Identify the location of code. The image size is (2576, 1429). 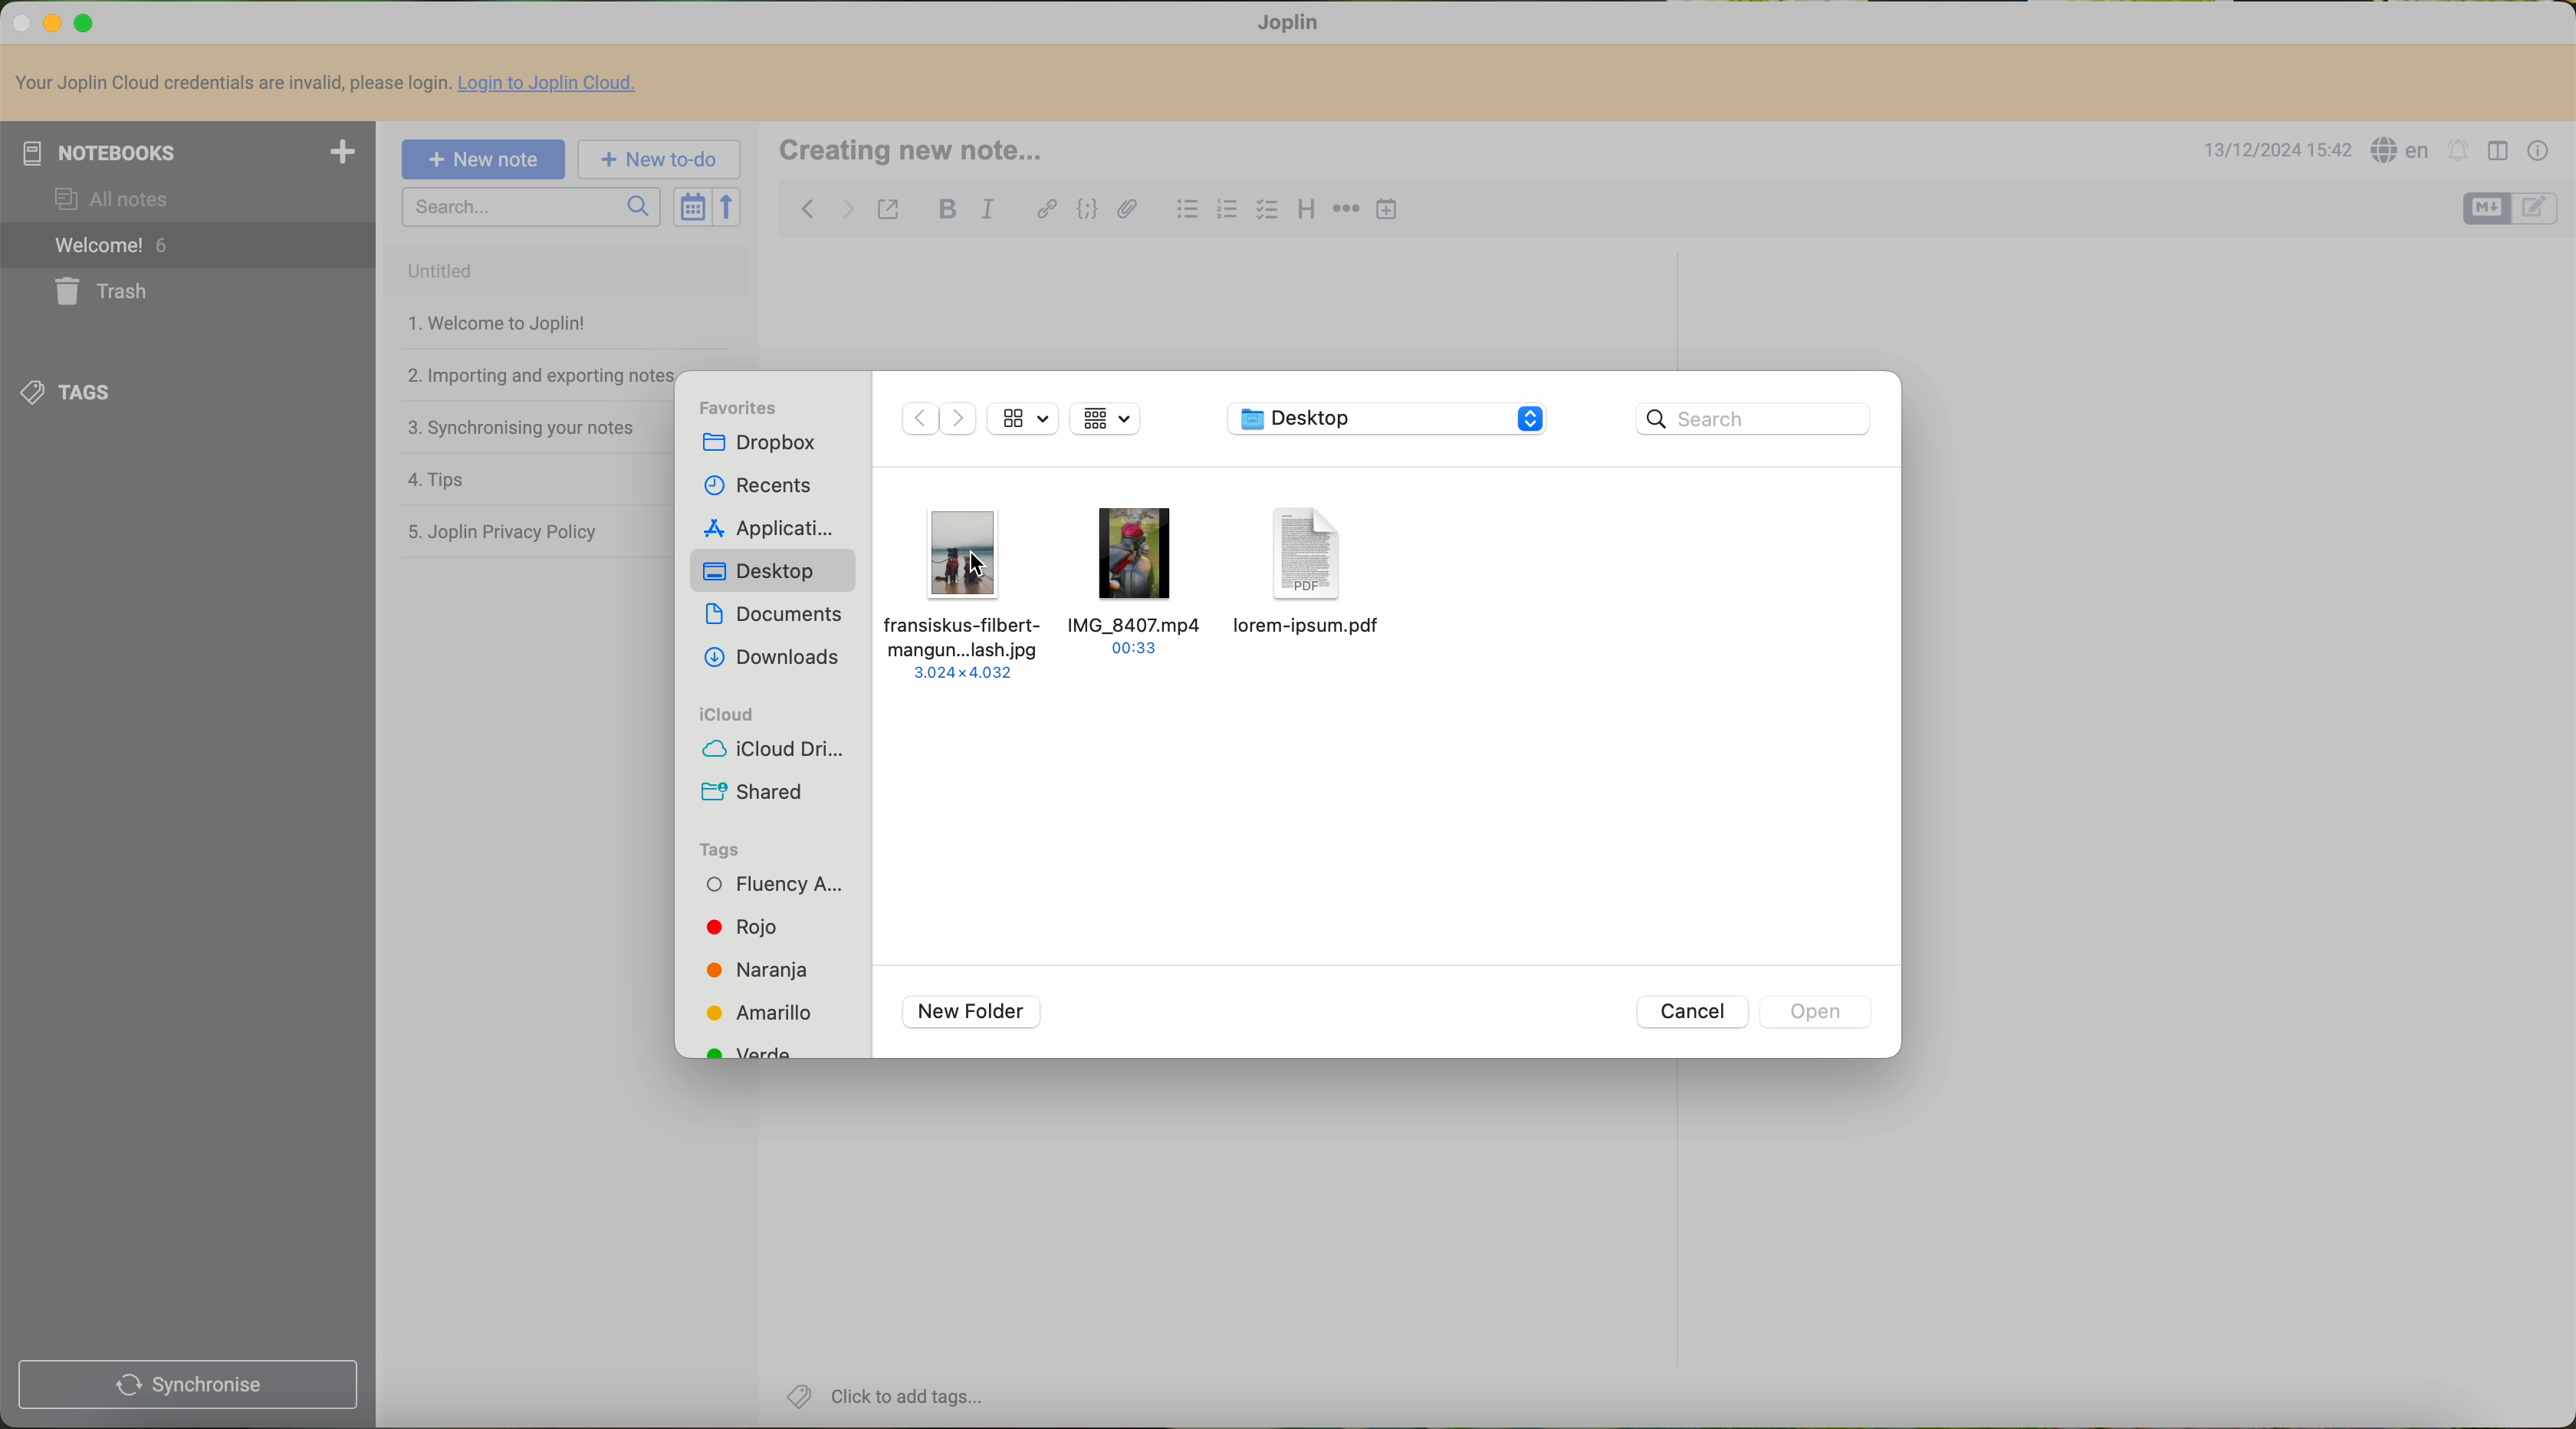
(1086, 207).